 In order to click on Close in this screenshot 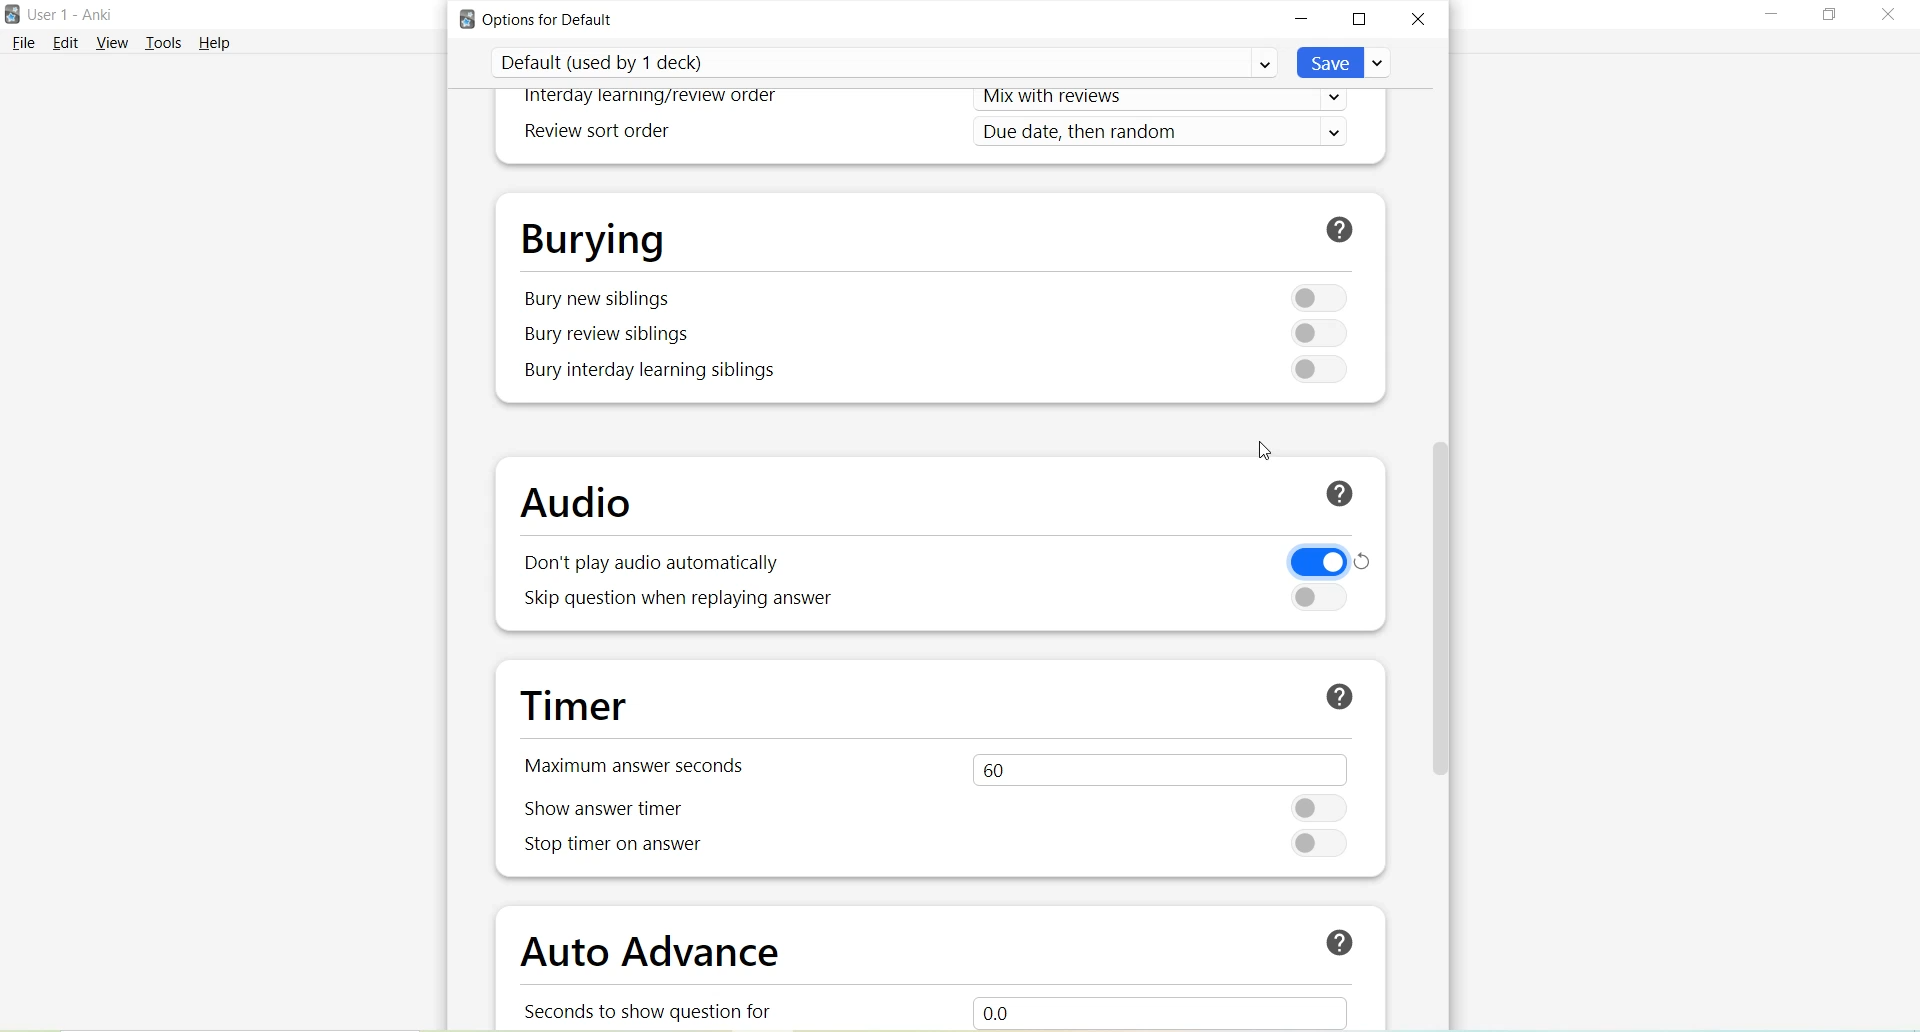, I will do `click(1418, 18)`.